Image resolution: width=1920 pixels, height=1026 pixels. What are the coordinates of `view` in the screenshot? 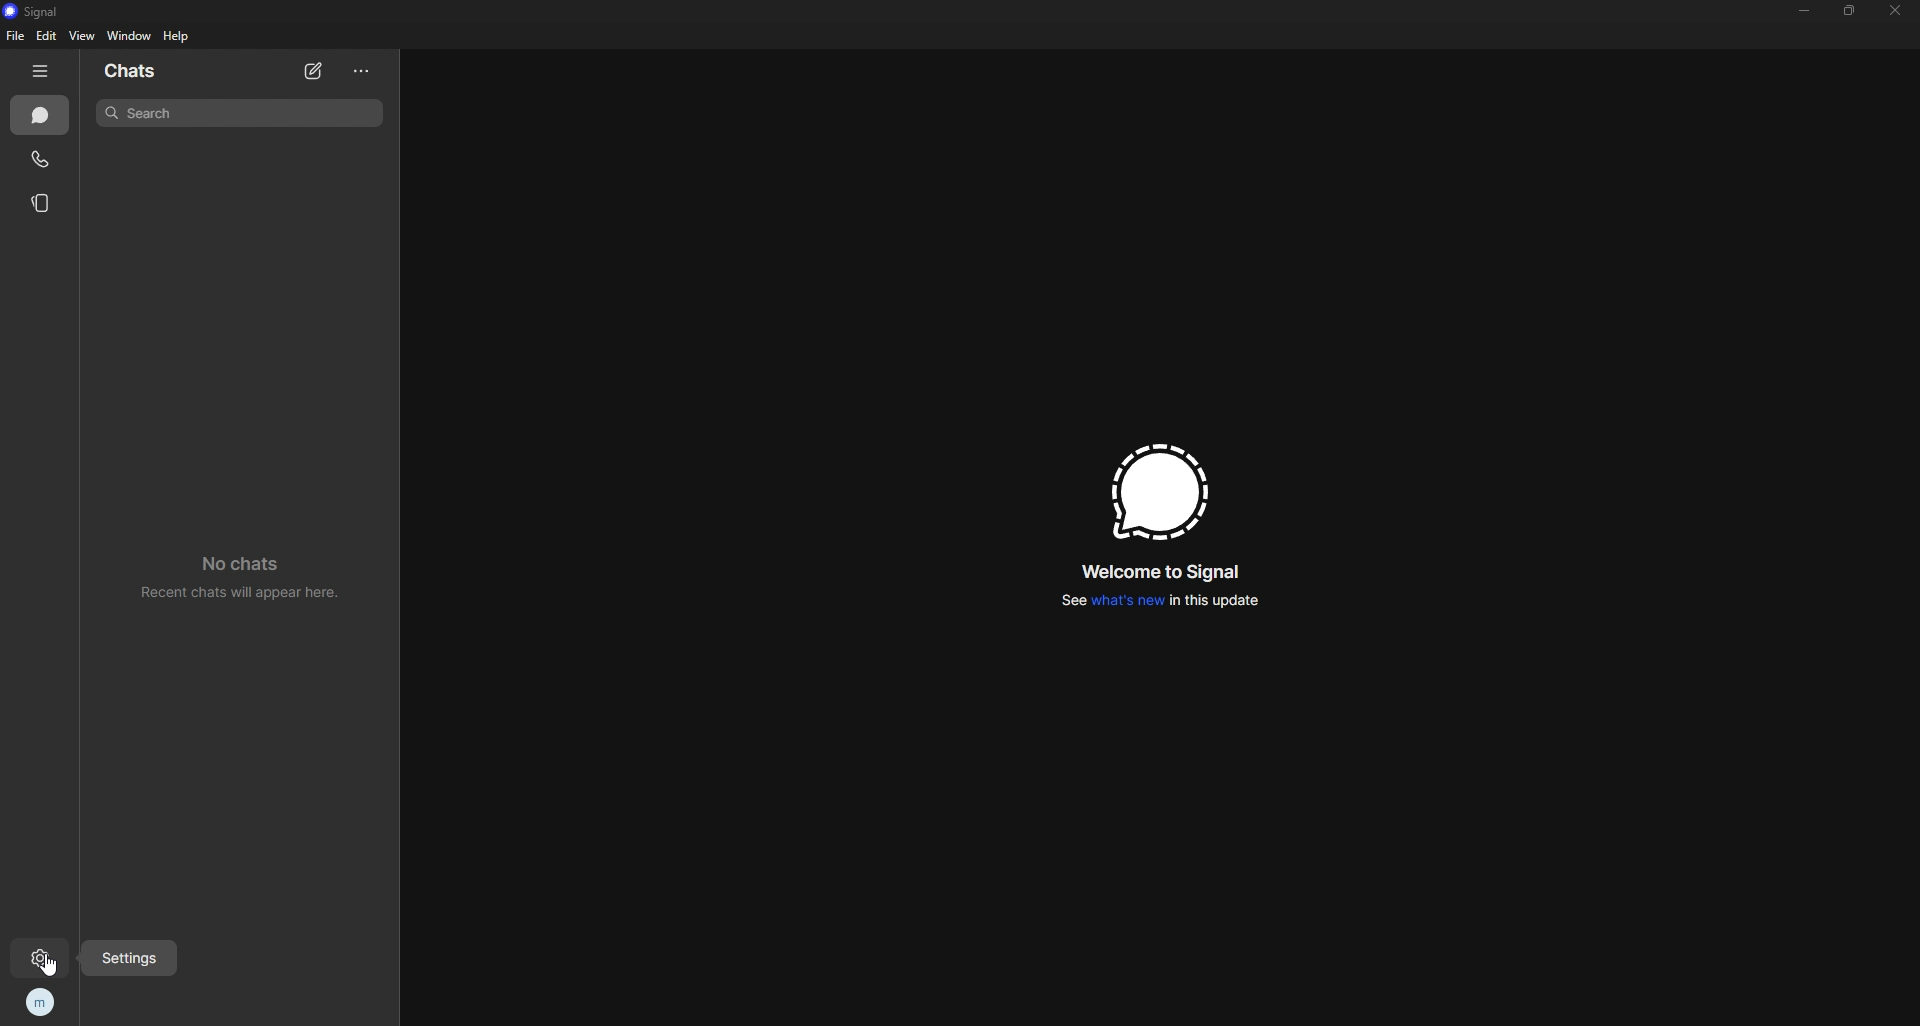 It's located at (83, 36).